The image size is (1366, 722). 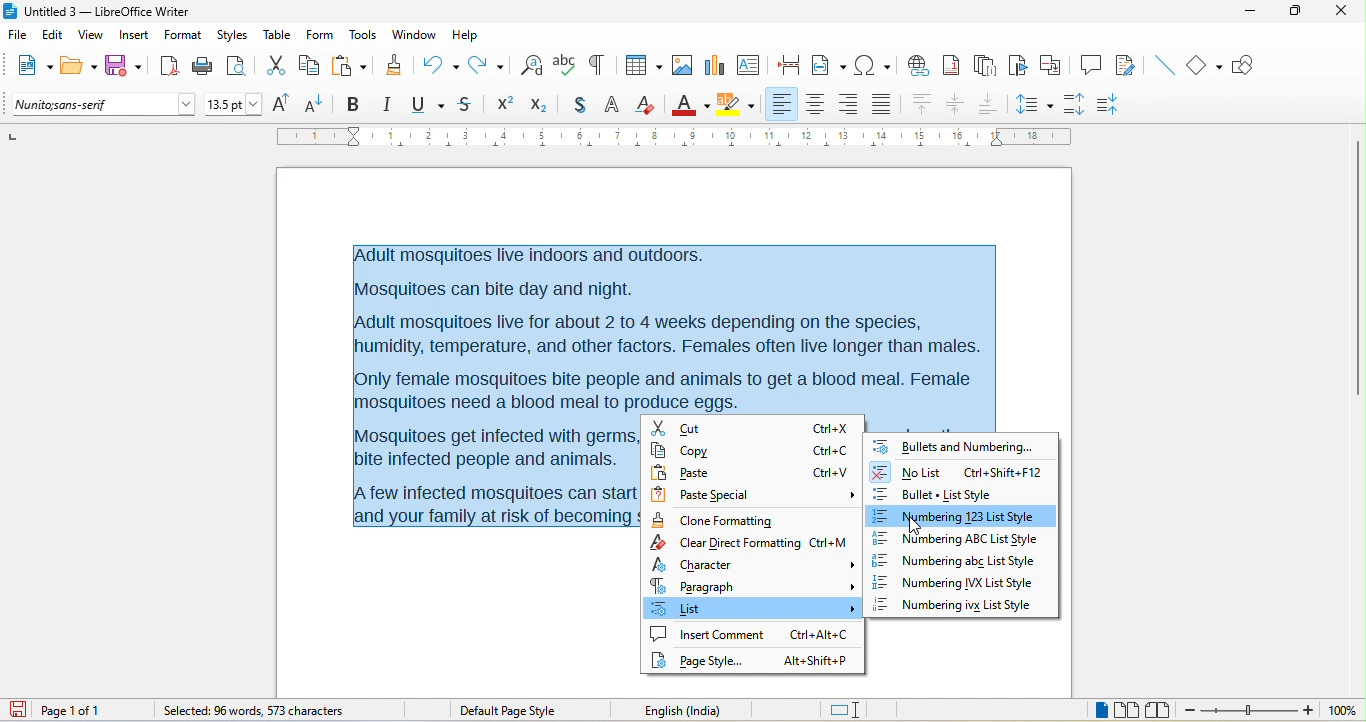 What do you see at coordinates (1256, 17) in the screenshot?
I see `minimize` at bounding box center [1256, 17].